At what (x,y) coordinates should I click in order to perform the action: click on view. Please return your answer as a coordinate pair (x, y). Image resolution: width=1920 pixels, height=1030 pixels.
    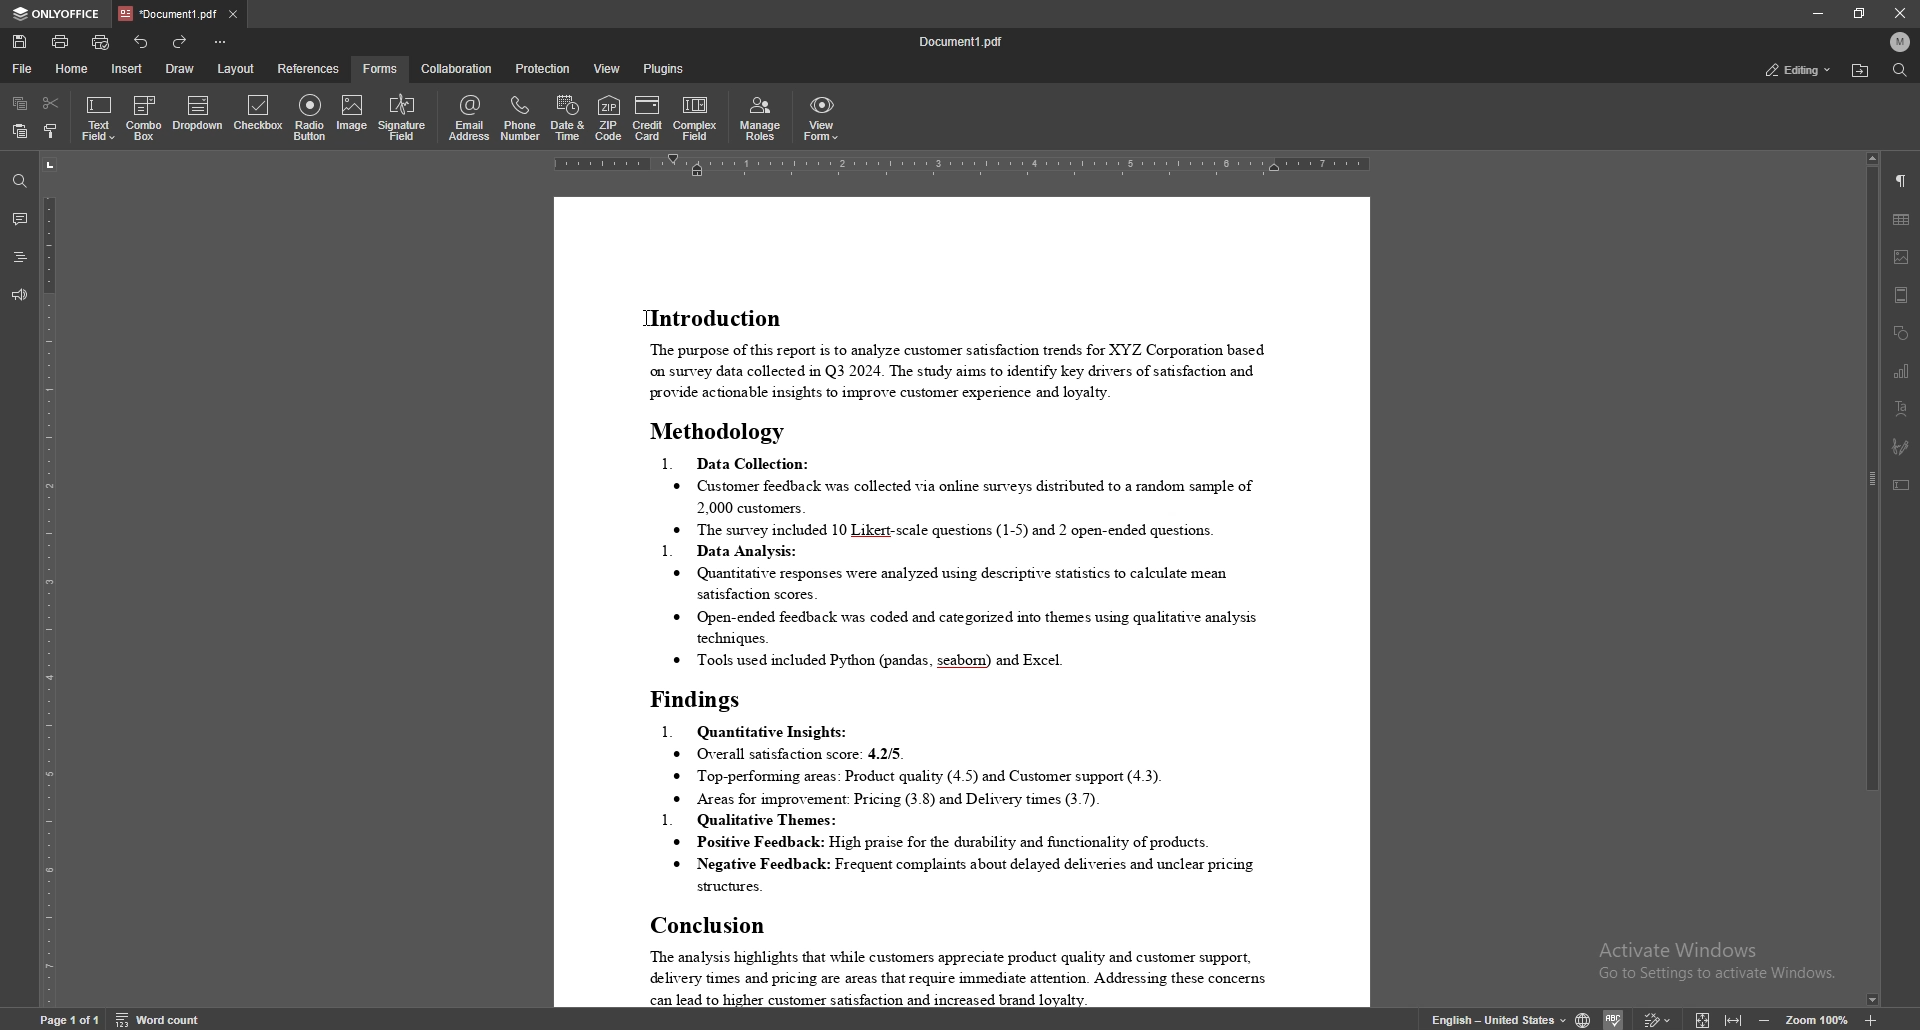
    Looking at the image, I should click on (608, 69).